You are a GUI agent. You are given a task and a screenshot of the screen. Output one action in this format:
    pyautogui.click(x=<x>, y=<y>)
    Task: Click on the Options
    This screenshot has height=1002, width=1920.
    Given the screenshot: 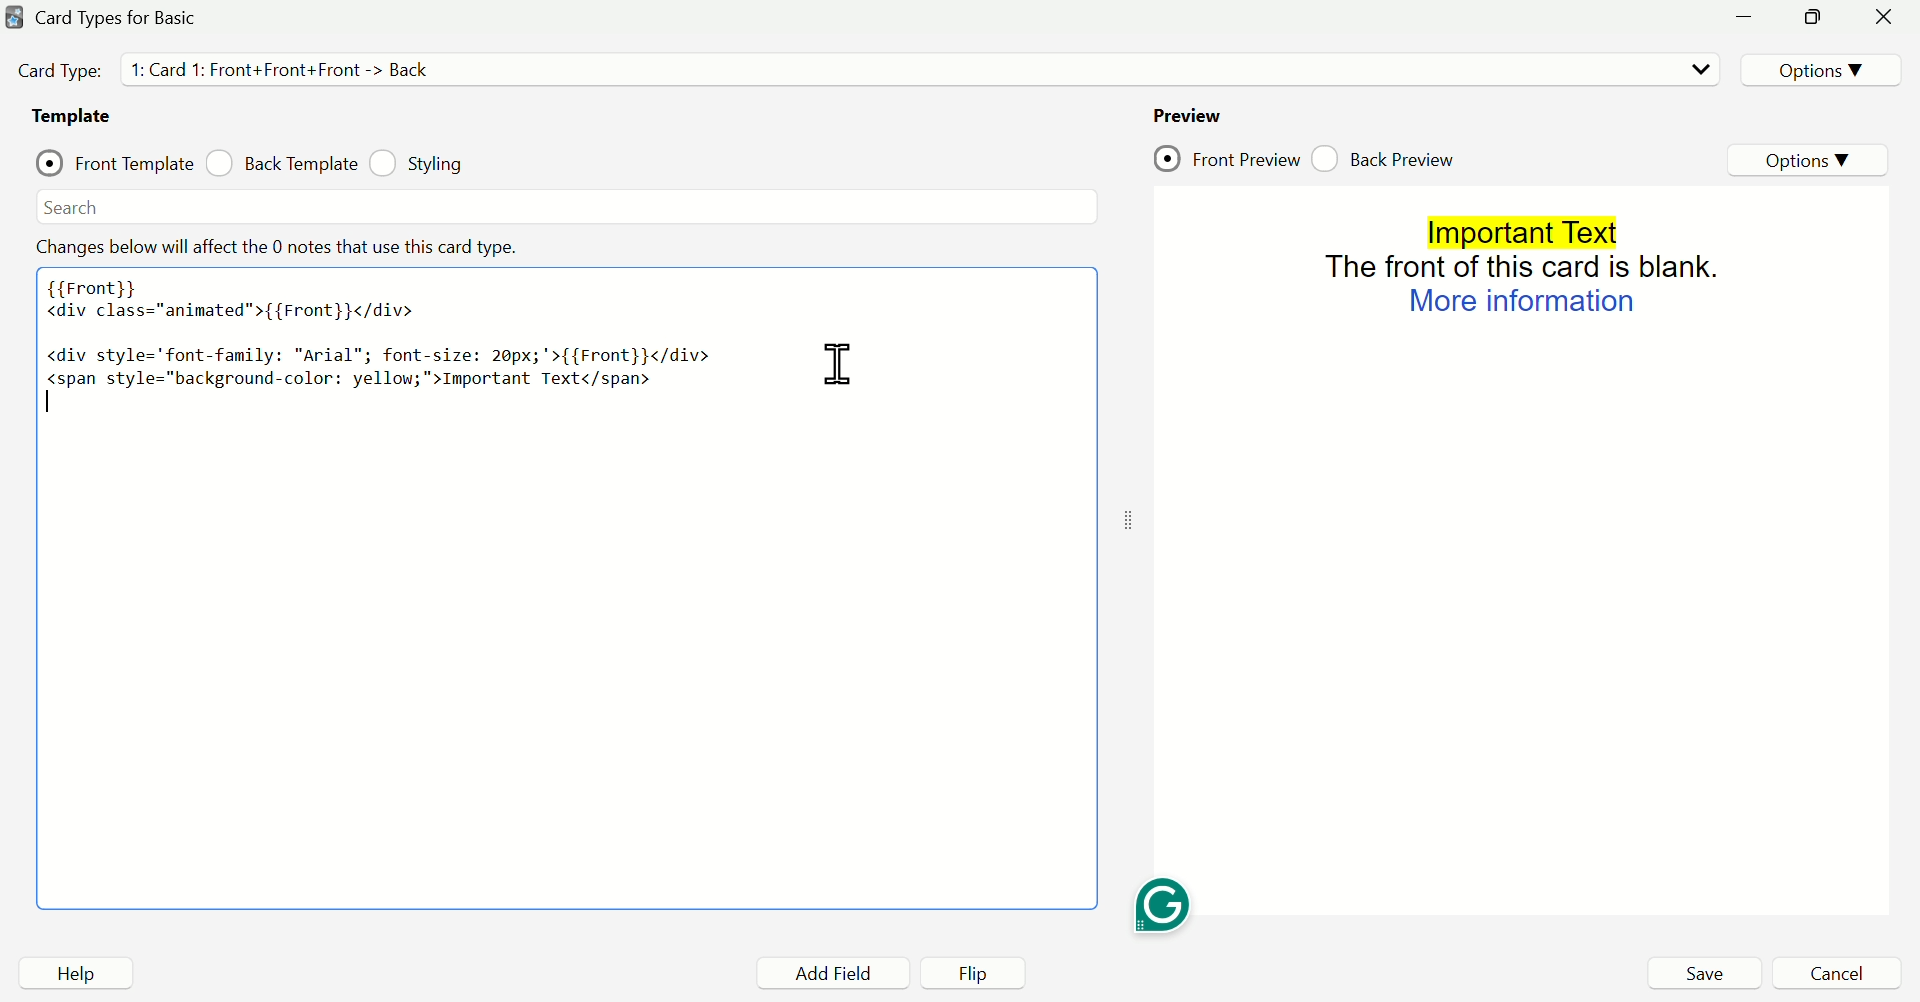 What is the action you would take?
    pyautogui.click(x=1809, y=157)
    